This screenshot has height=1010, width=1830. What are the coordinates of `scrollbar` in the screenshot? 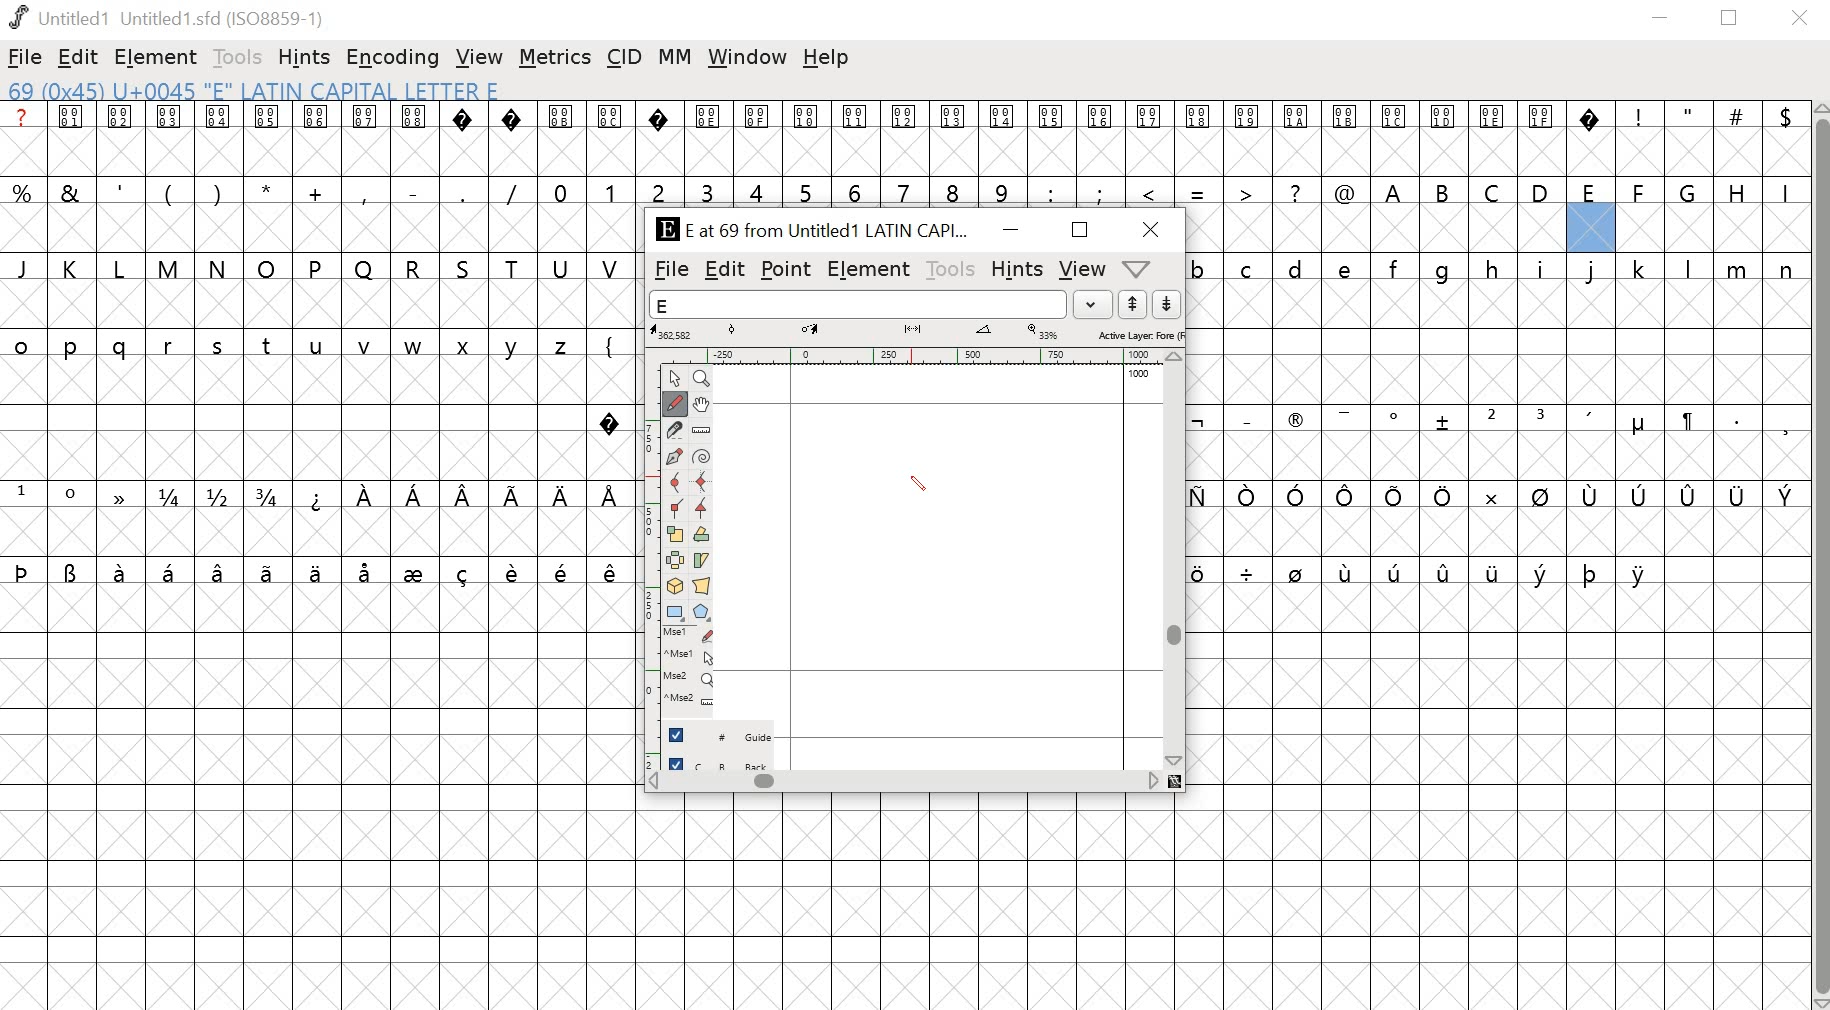 It's located at (1819, 555).